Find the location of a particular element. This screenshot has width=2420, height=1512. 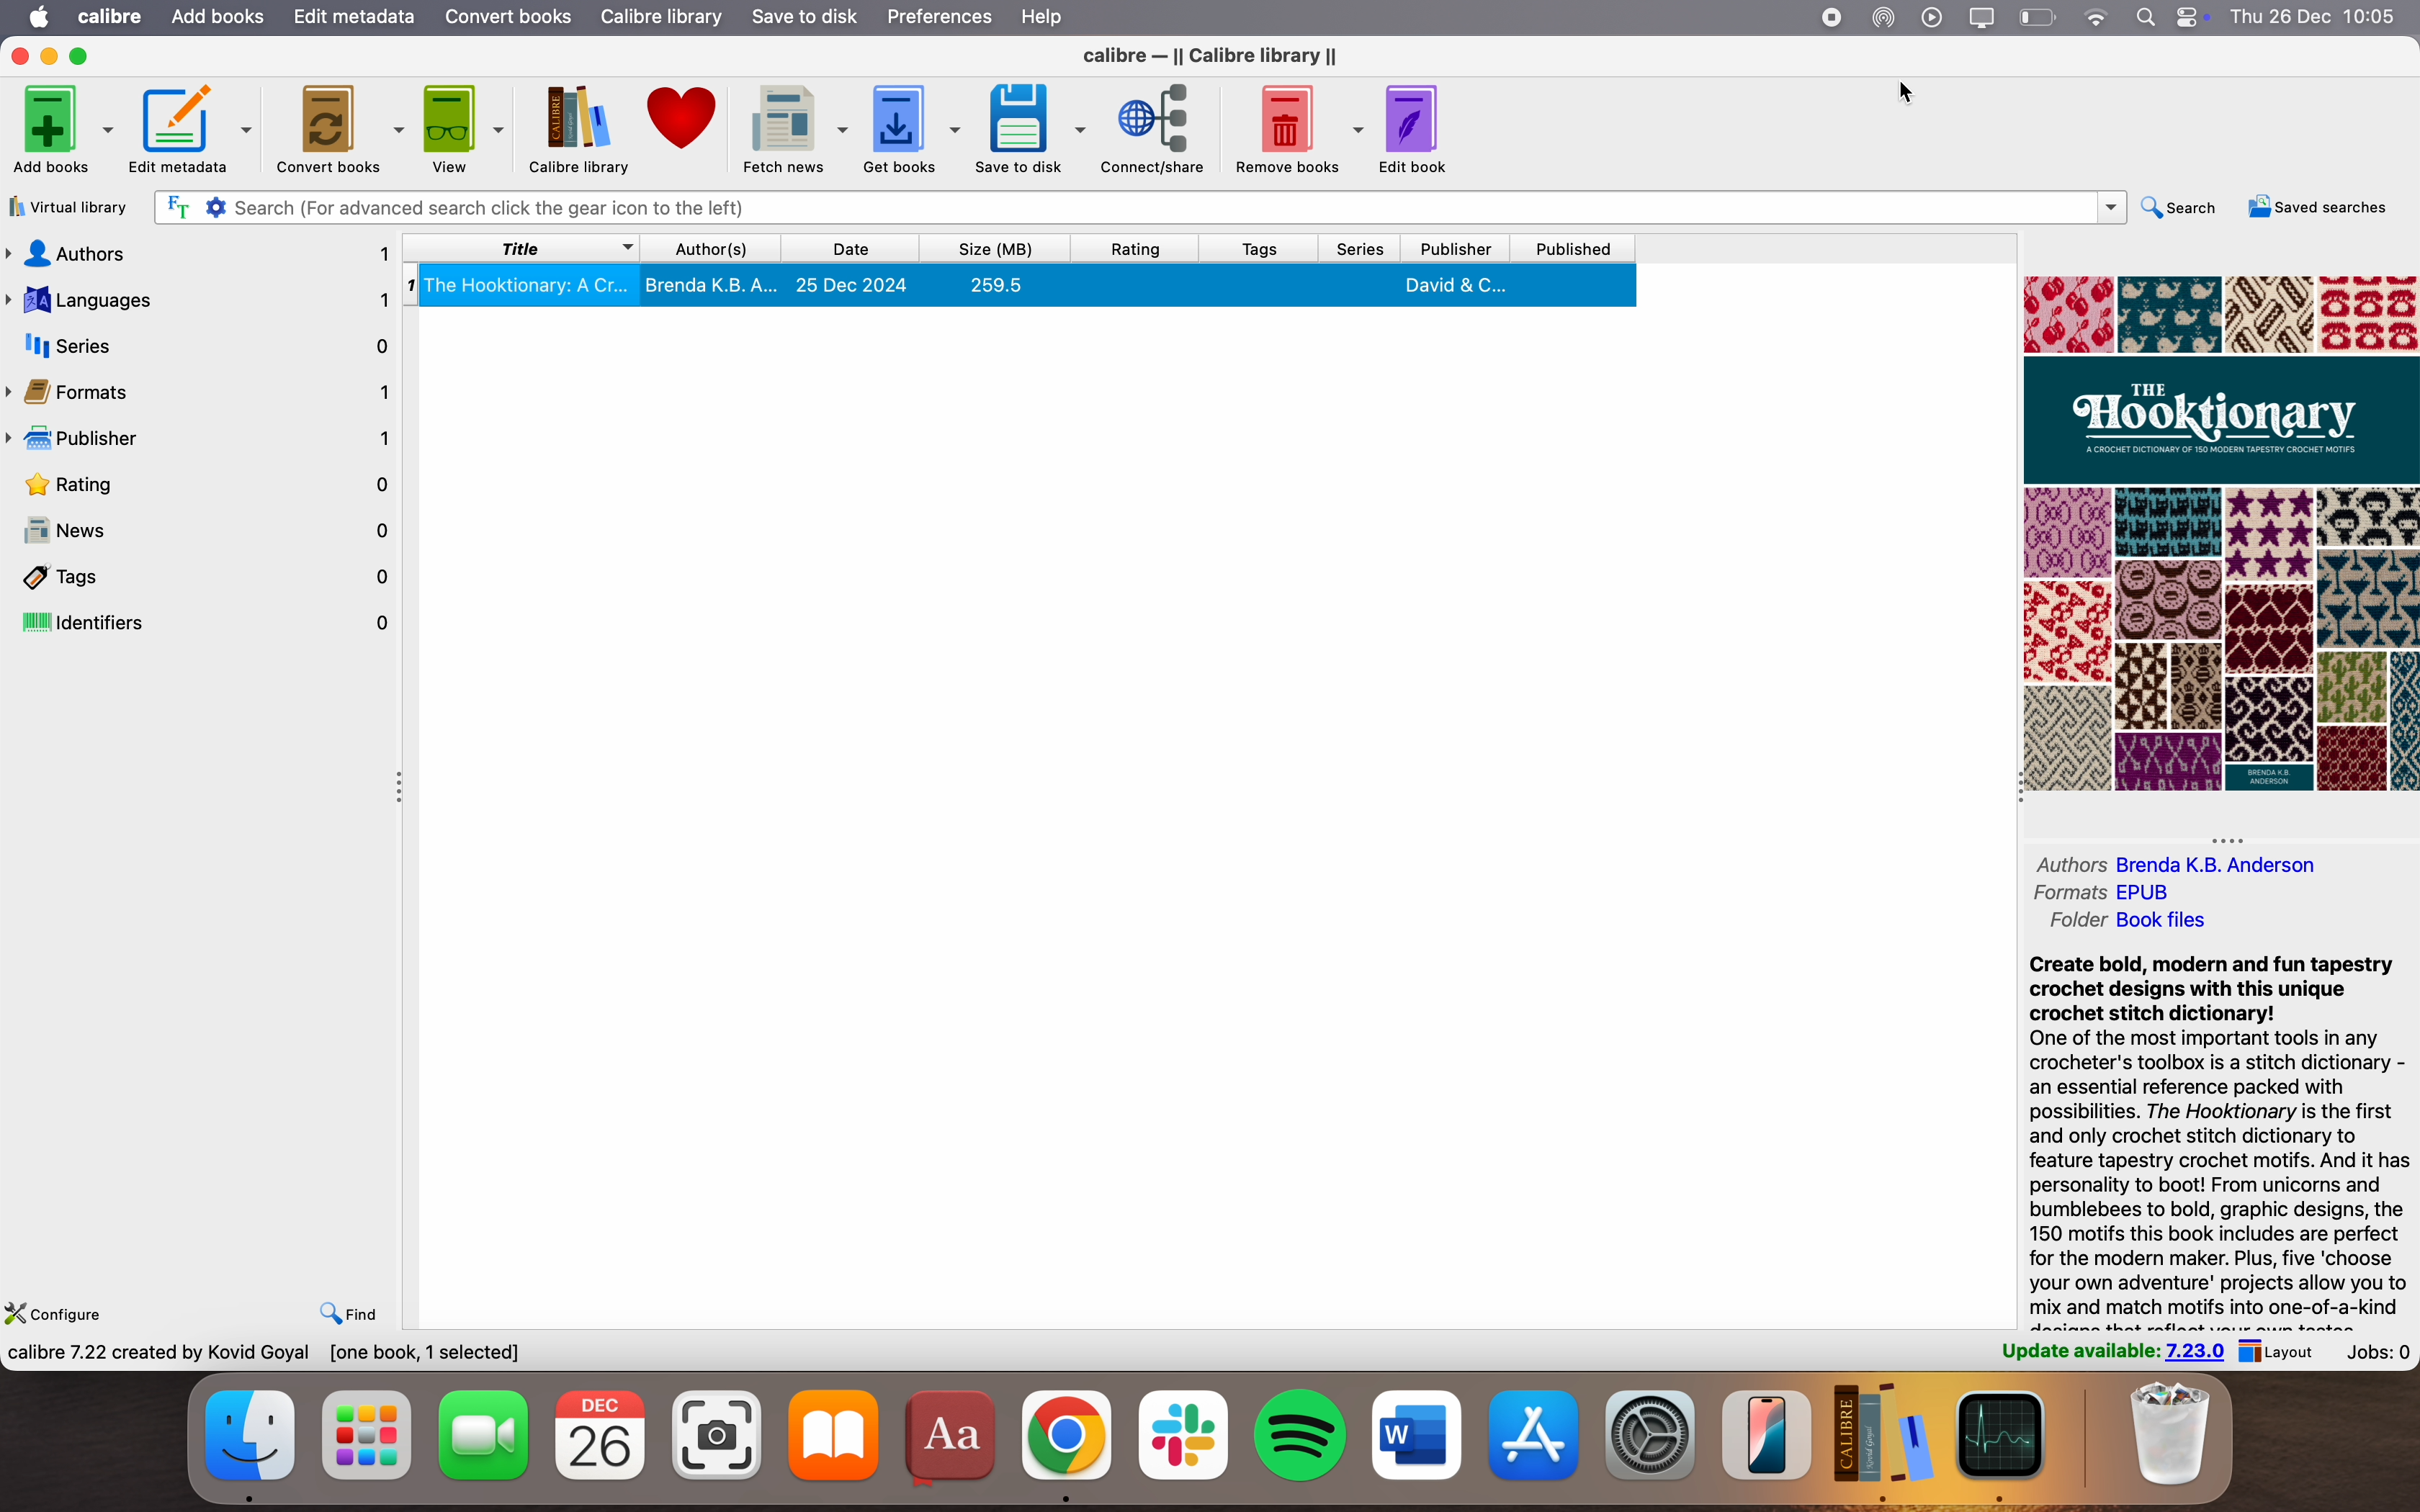

THE Hooktionary APR is located at coordinates (2220, 532).